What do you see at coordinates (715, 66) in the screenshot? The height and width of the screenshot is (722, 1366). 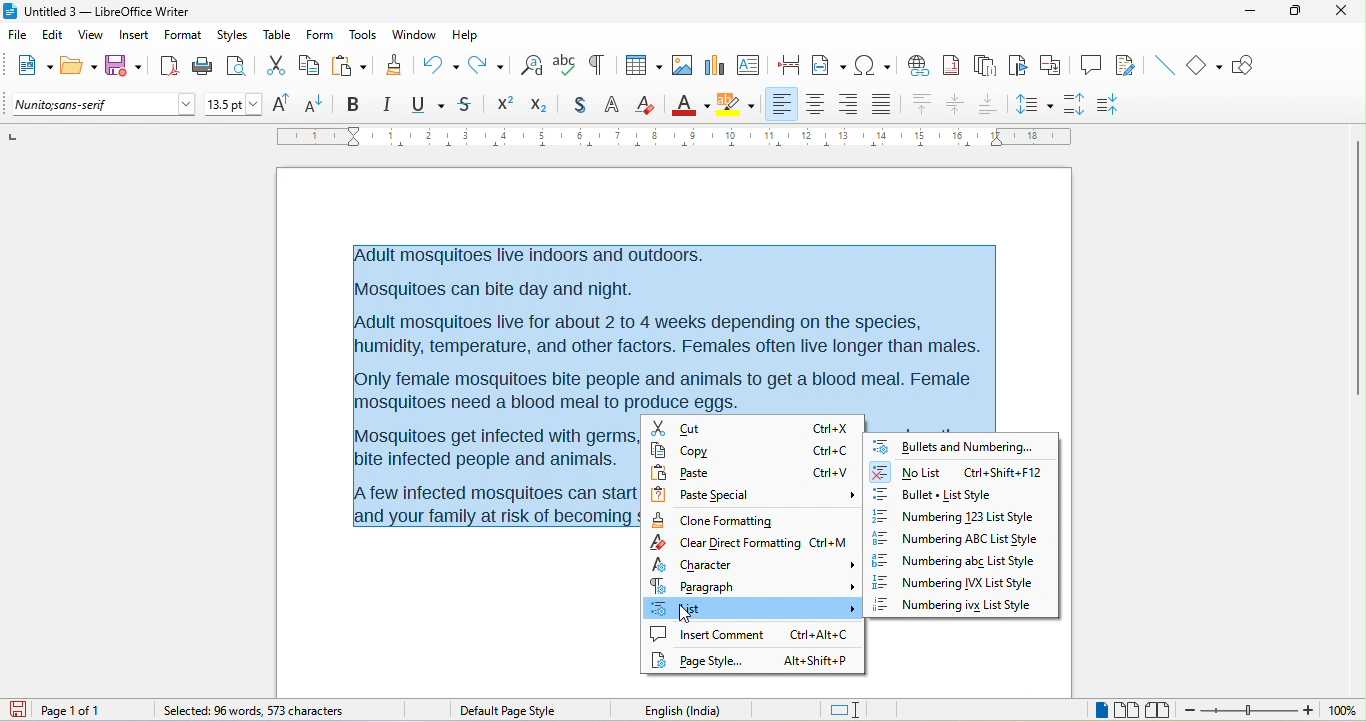 I see `chart` at bounding box center [715, 66].